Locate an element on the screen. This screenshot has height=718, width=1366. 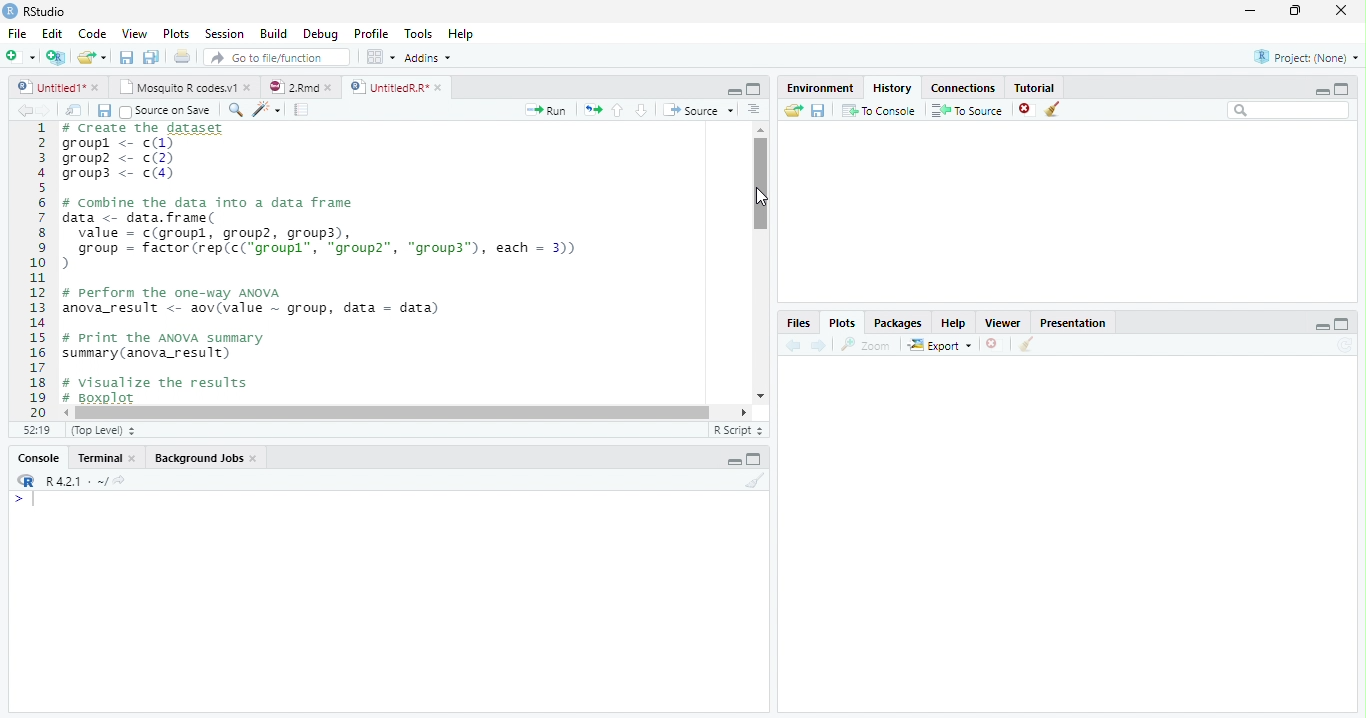
Connections is located at coordinates (965, 86).